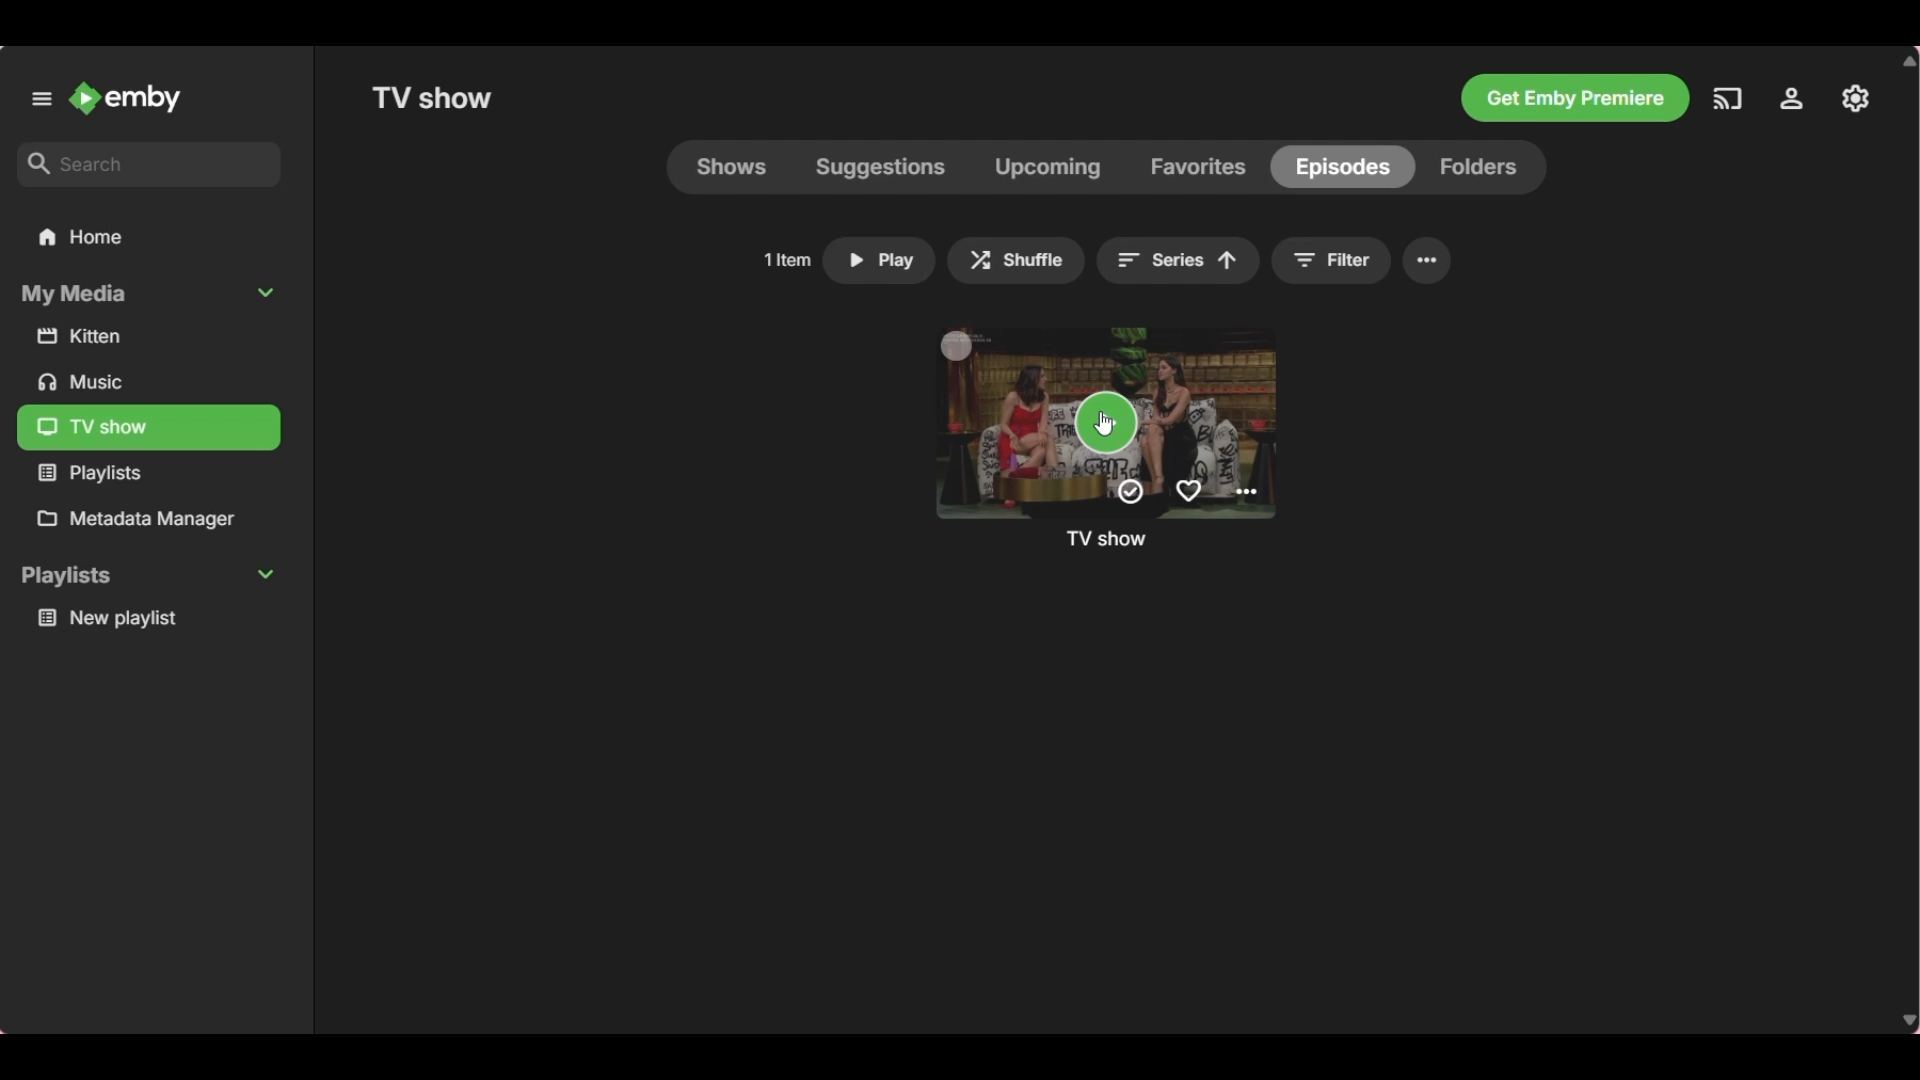 This screenshot has height=1080, width=1920. I want to click on Folders, so click(1488, 167).